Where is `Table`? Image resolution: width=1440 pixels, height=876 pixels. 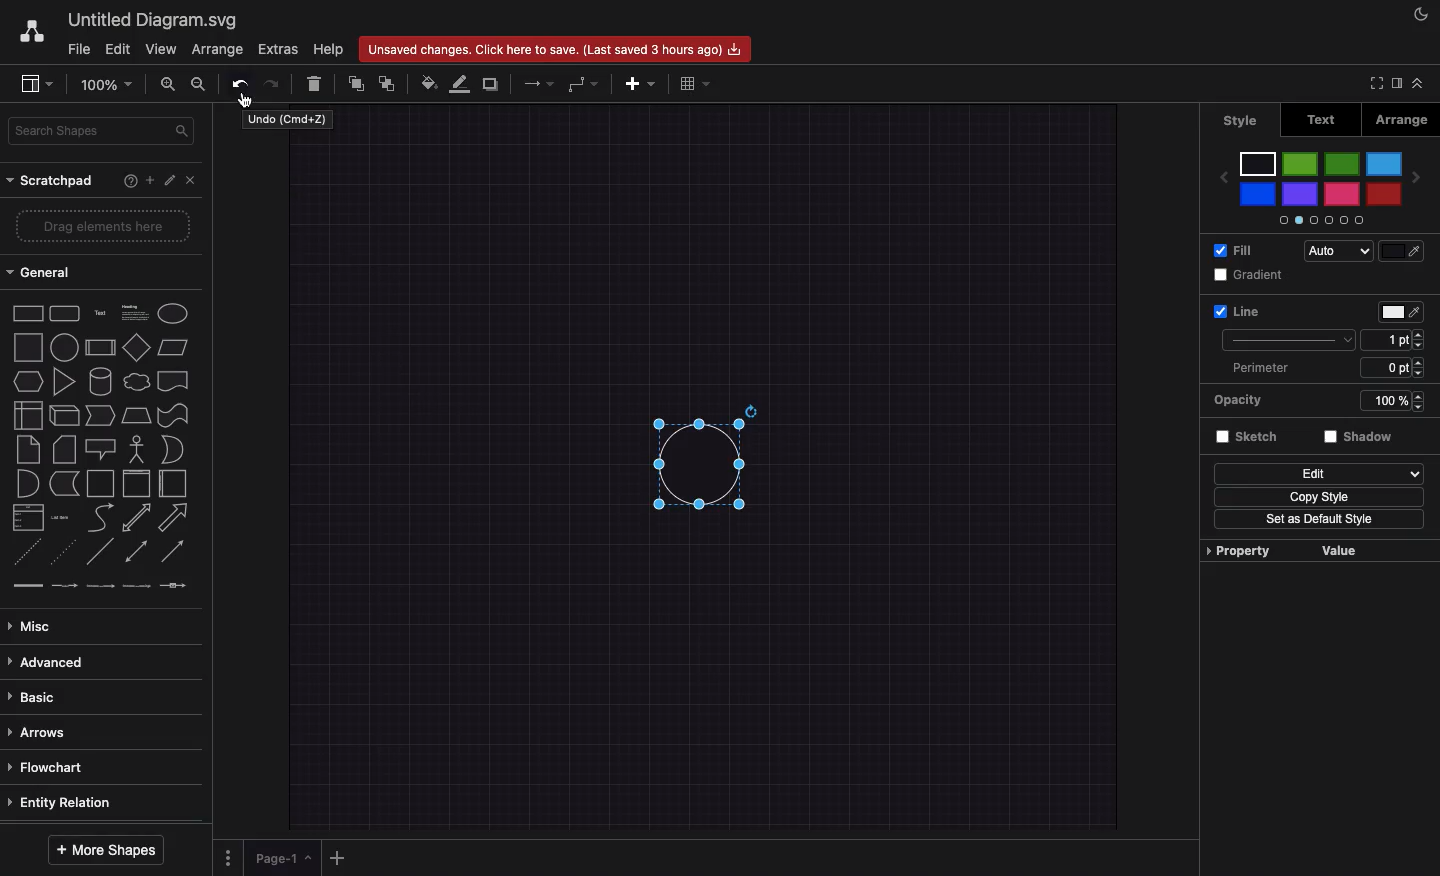 Table is located at coordinates (697, 81).